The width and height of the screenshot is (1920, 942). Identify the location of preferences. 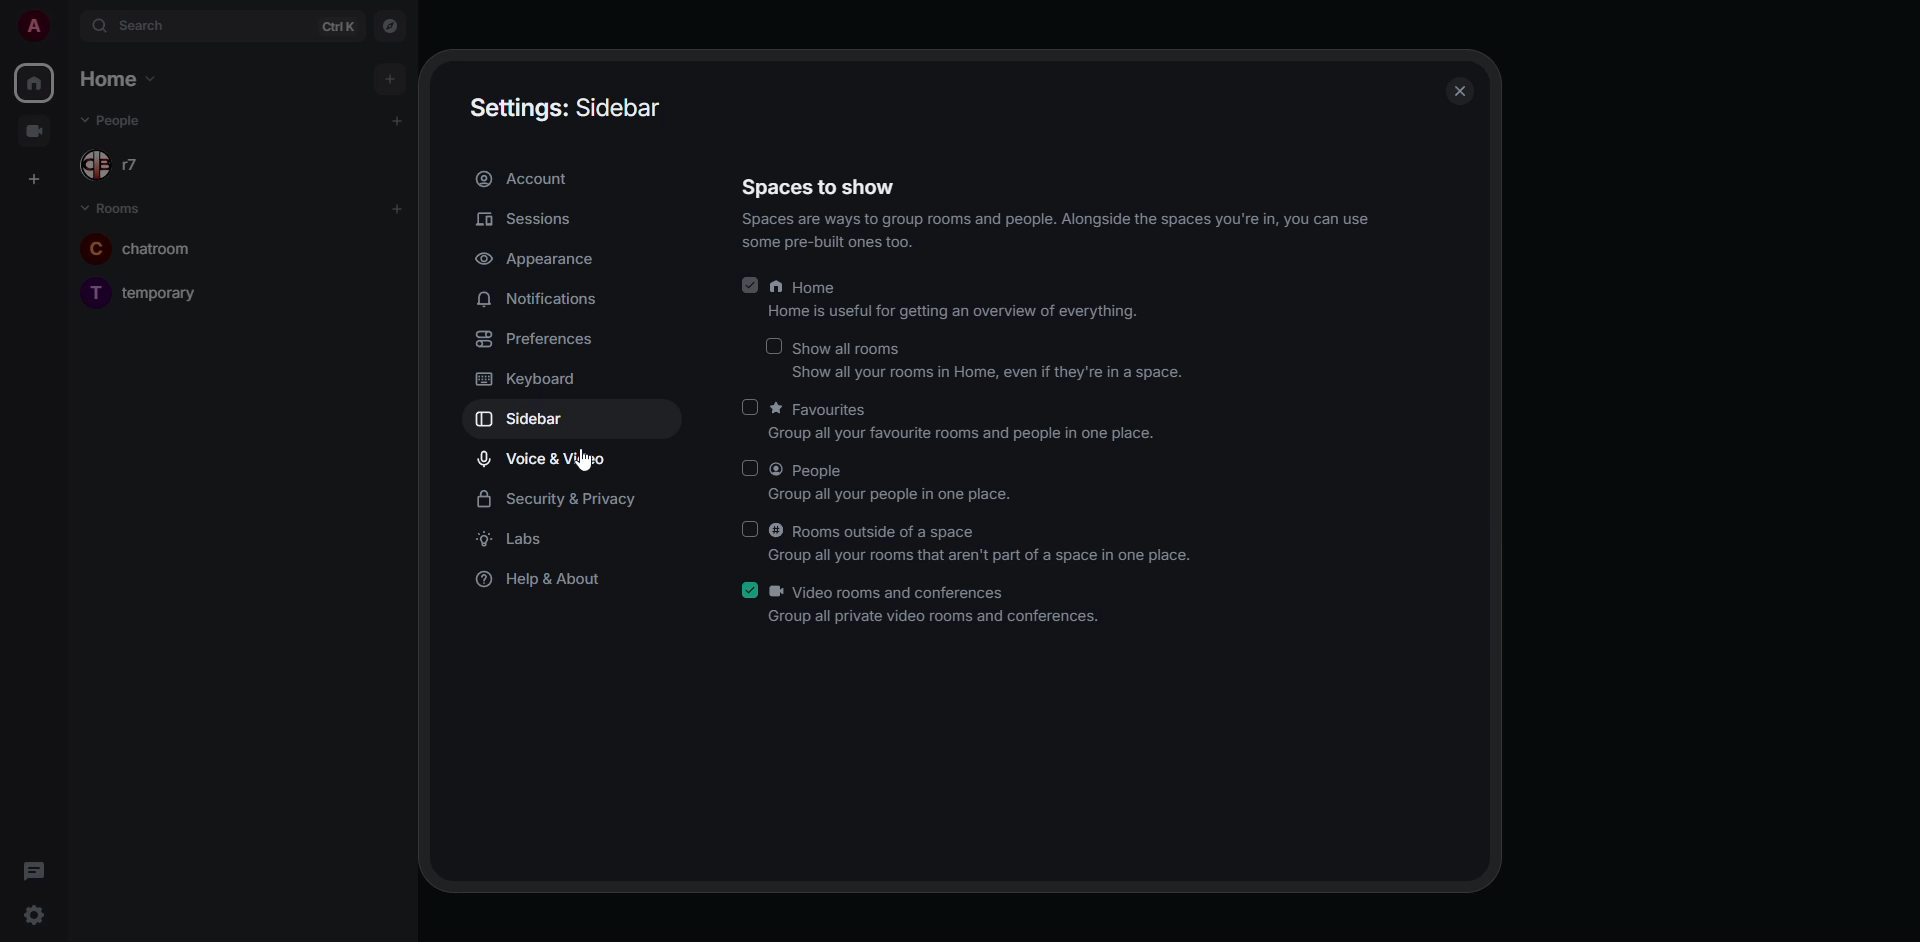
(534, 340).